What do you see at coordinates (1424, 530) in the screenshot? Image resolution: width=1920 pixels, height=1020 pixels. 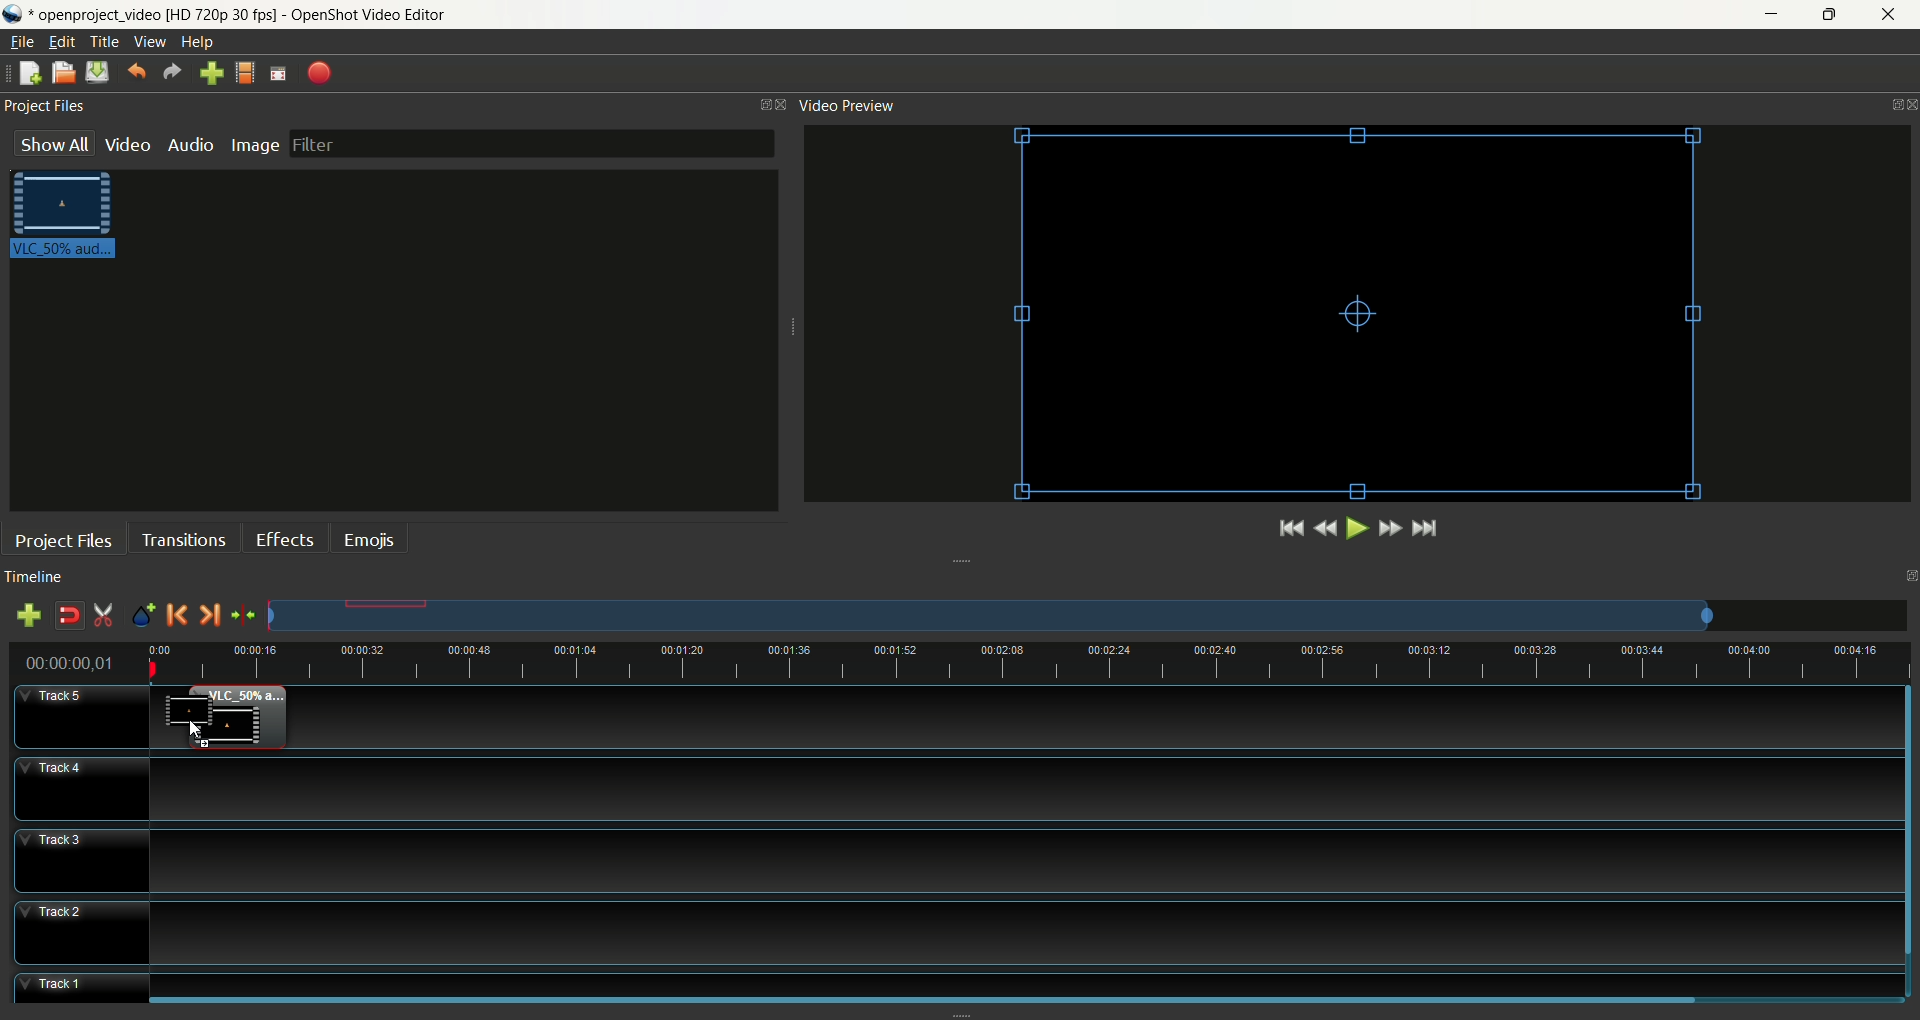 I see `jump to end` at bounding box center [1424, 530].